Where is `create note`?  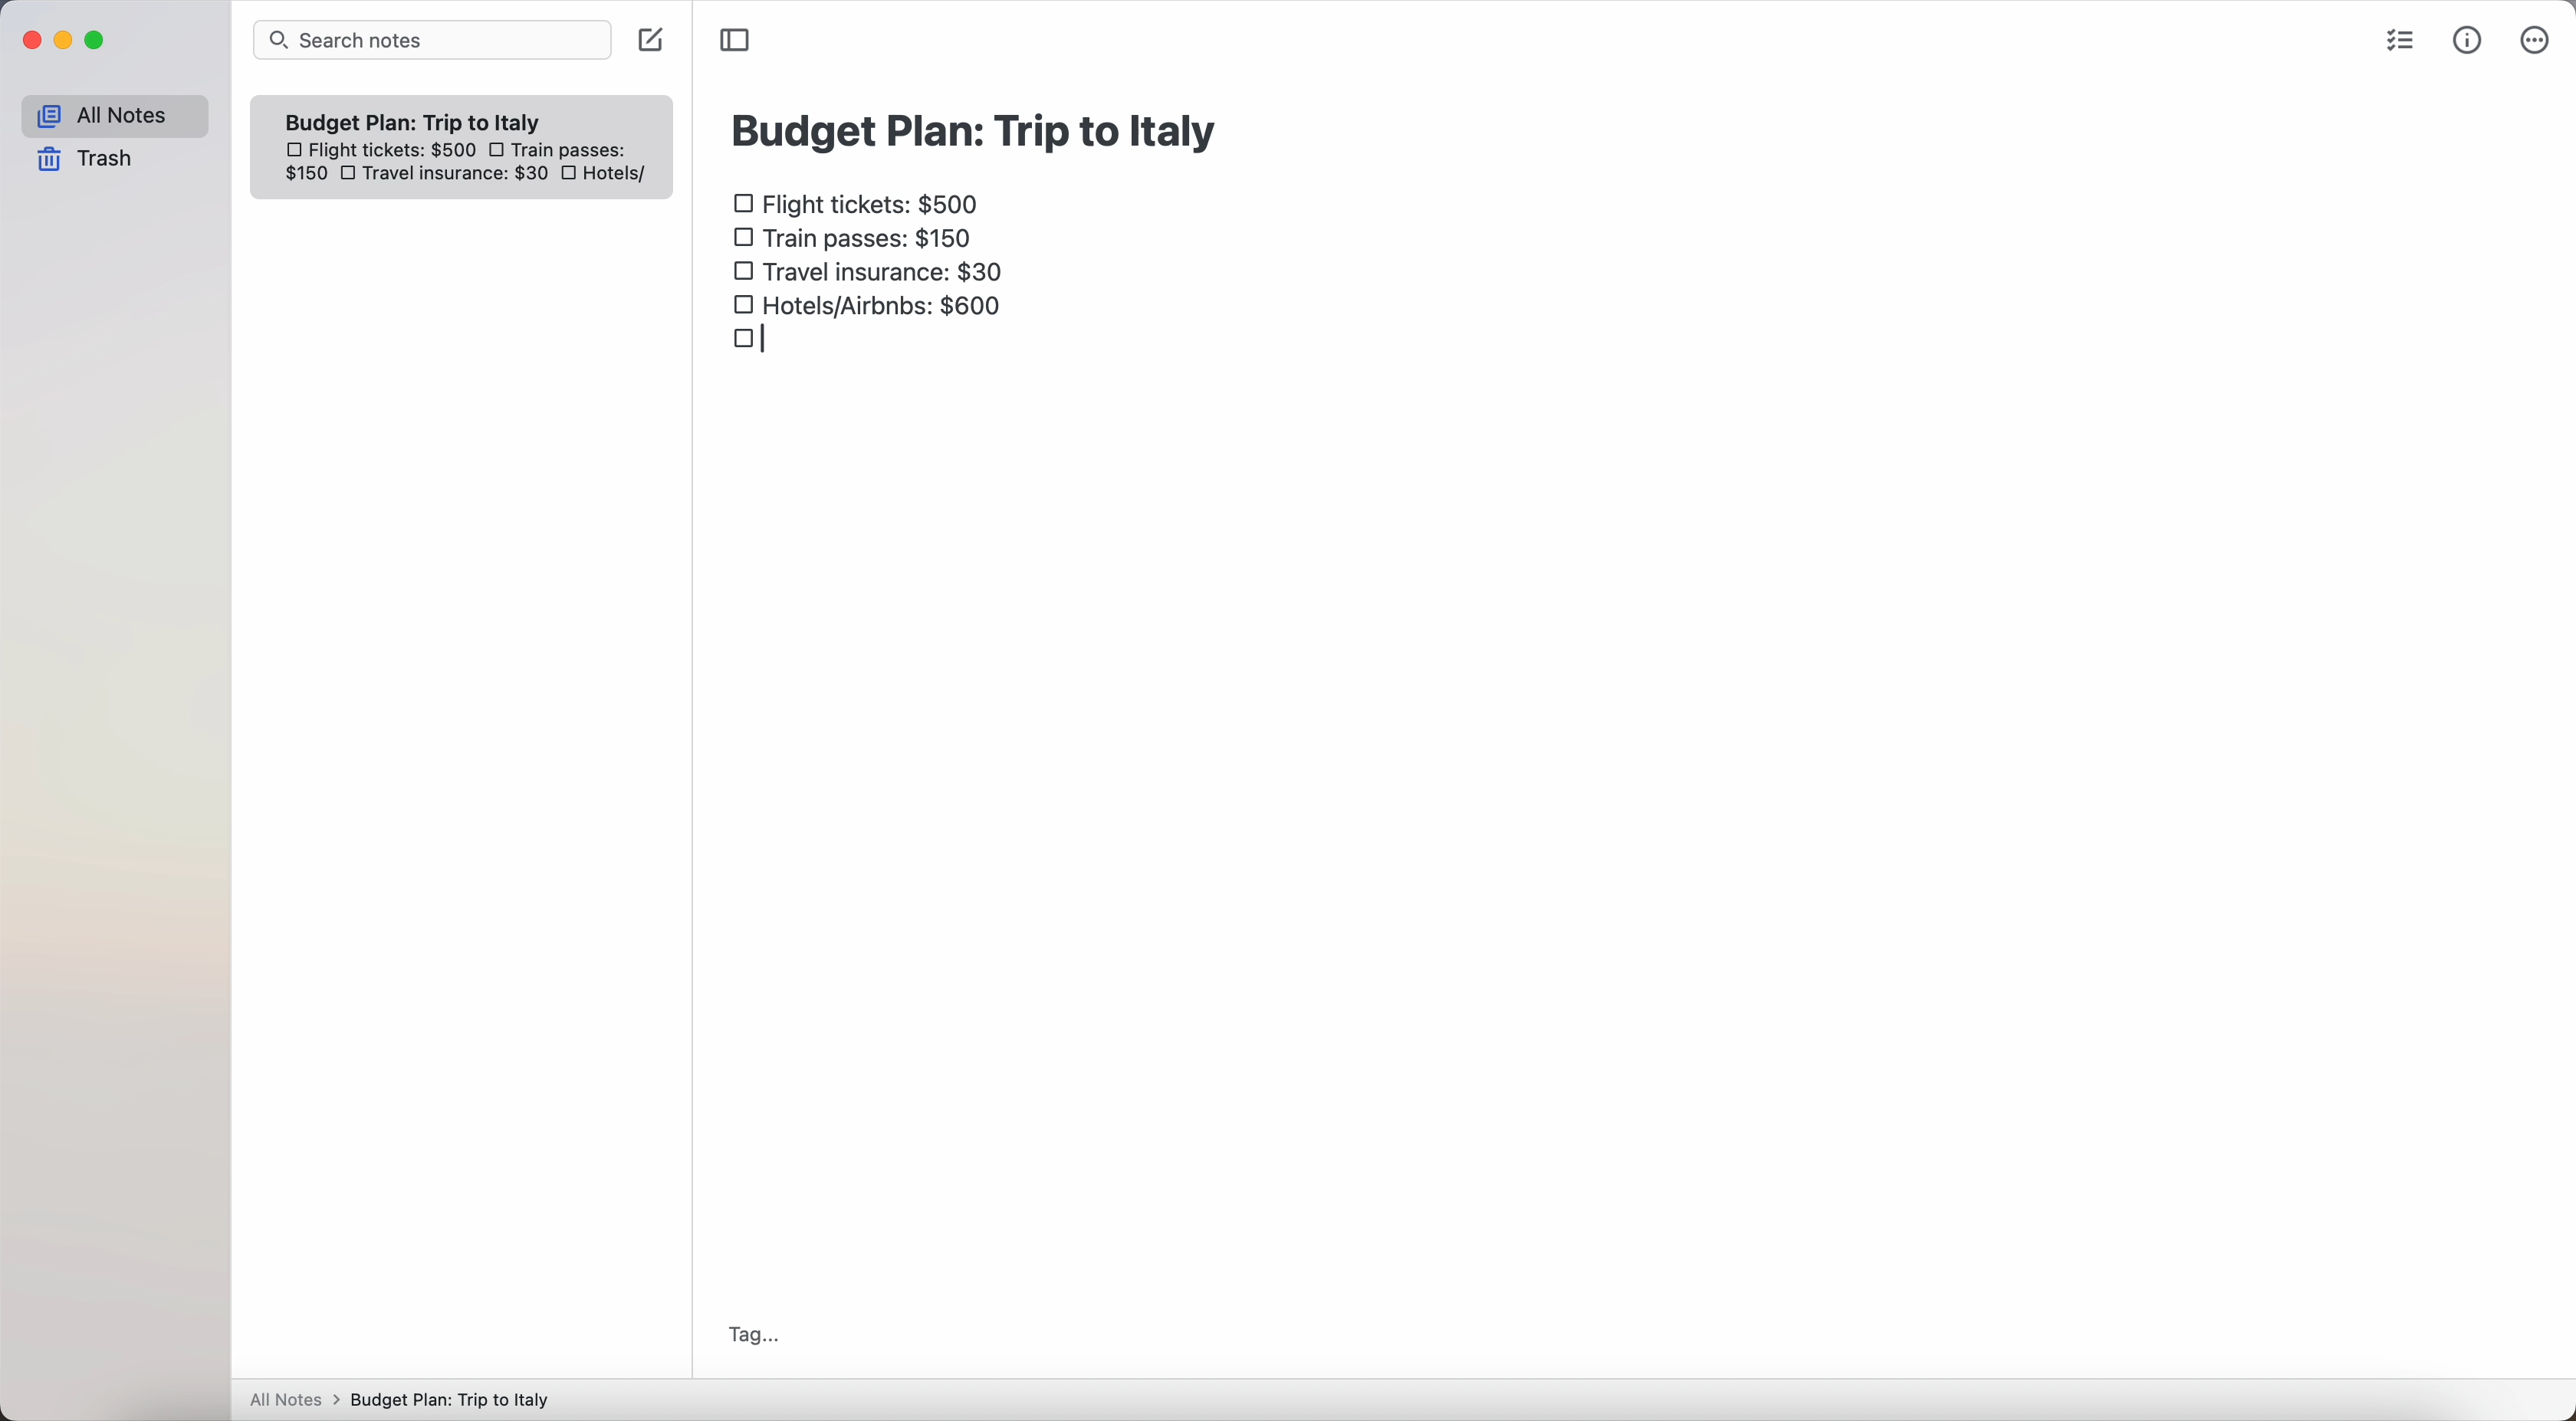 create note is located at coordinates (649, 42).